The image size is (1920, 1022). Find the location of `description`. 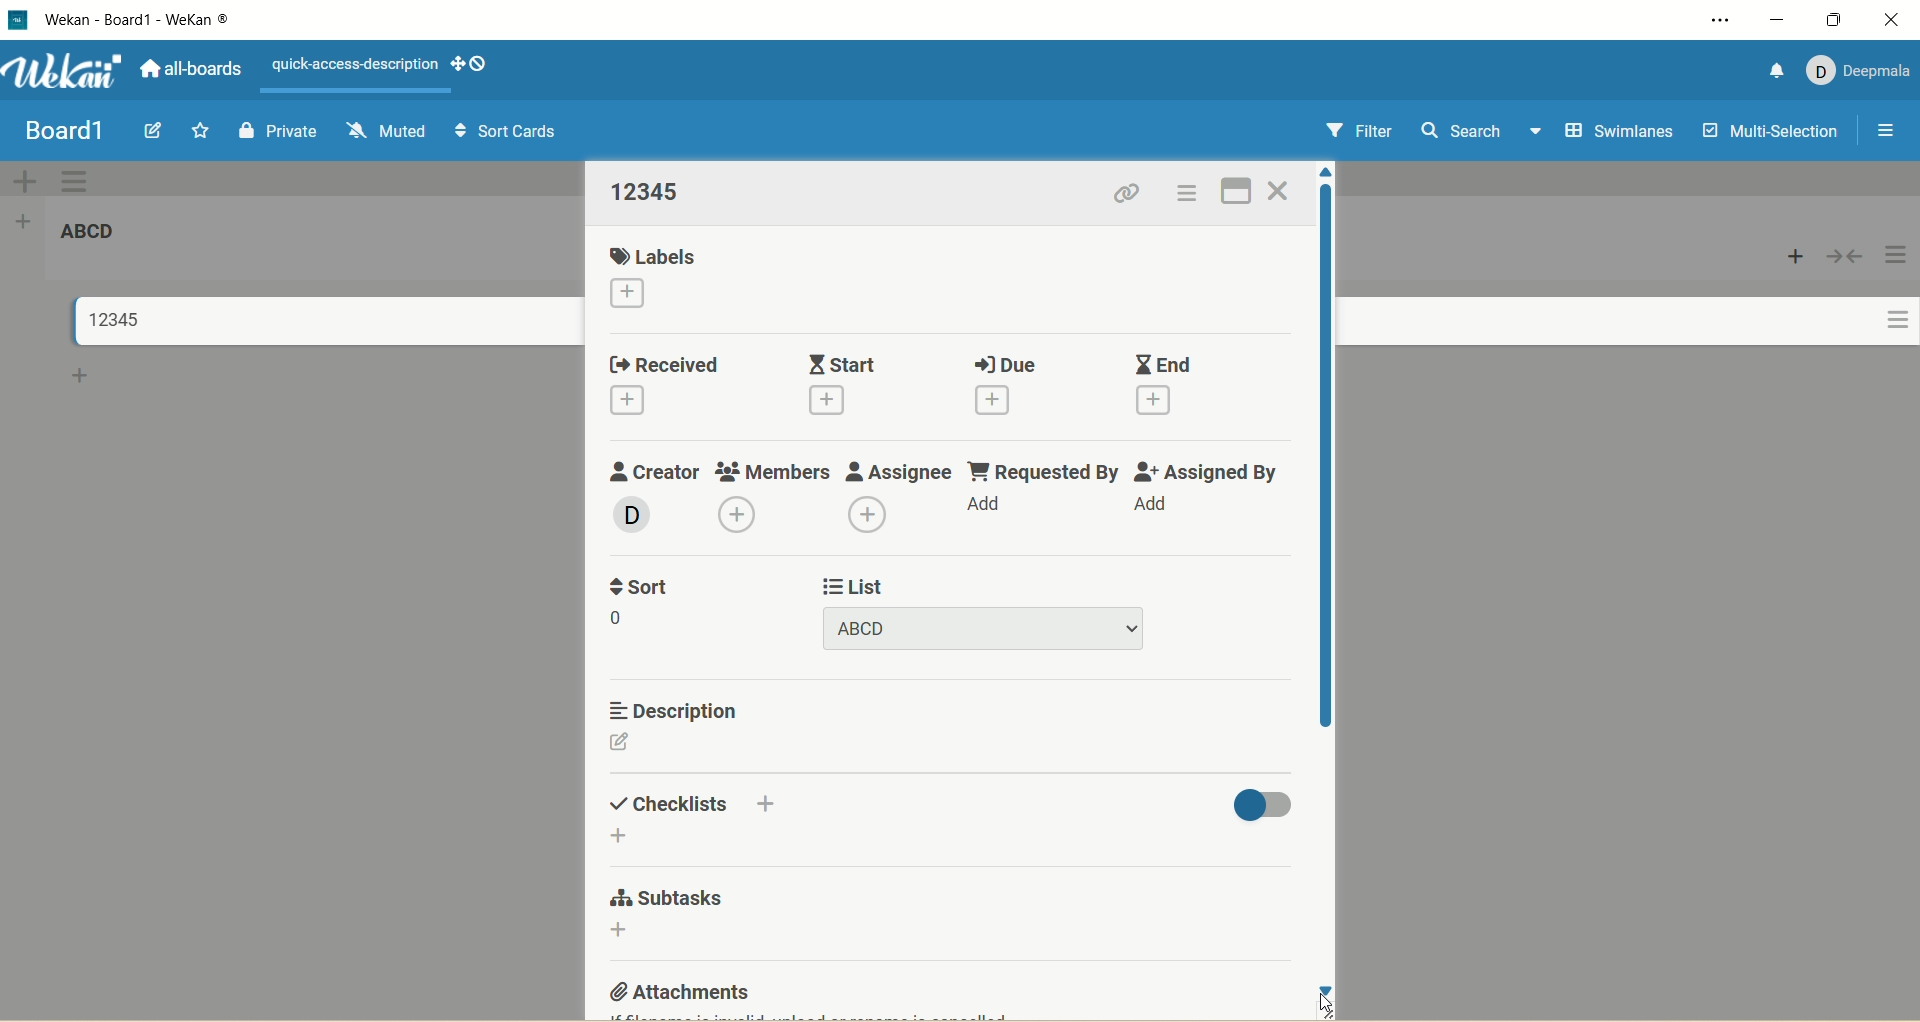

description is located at coordinates (671, 710).